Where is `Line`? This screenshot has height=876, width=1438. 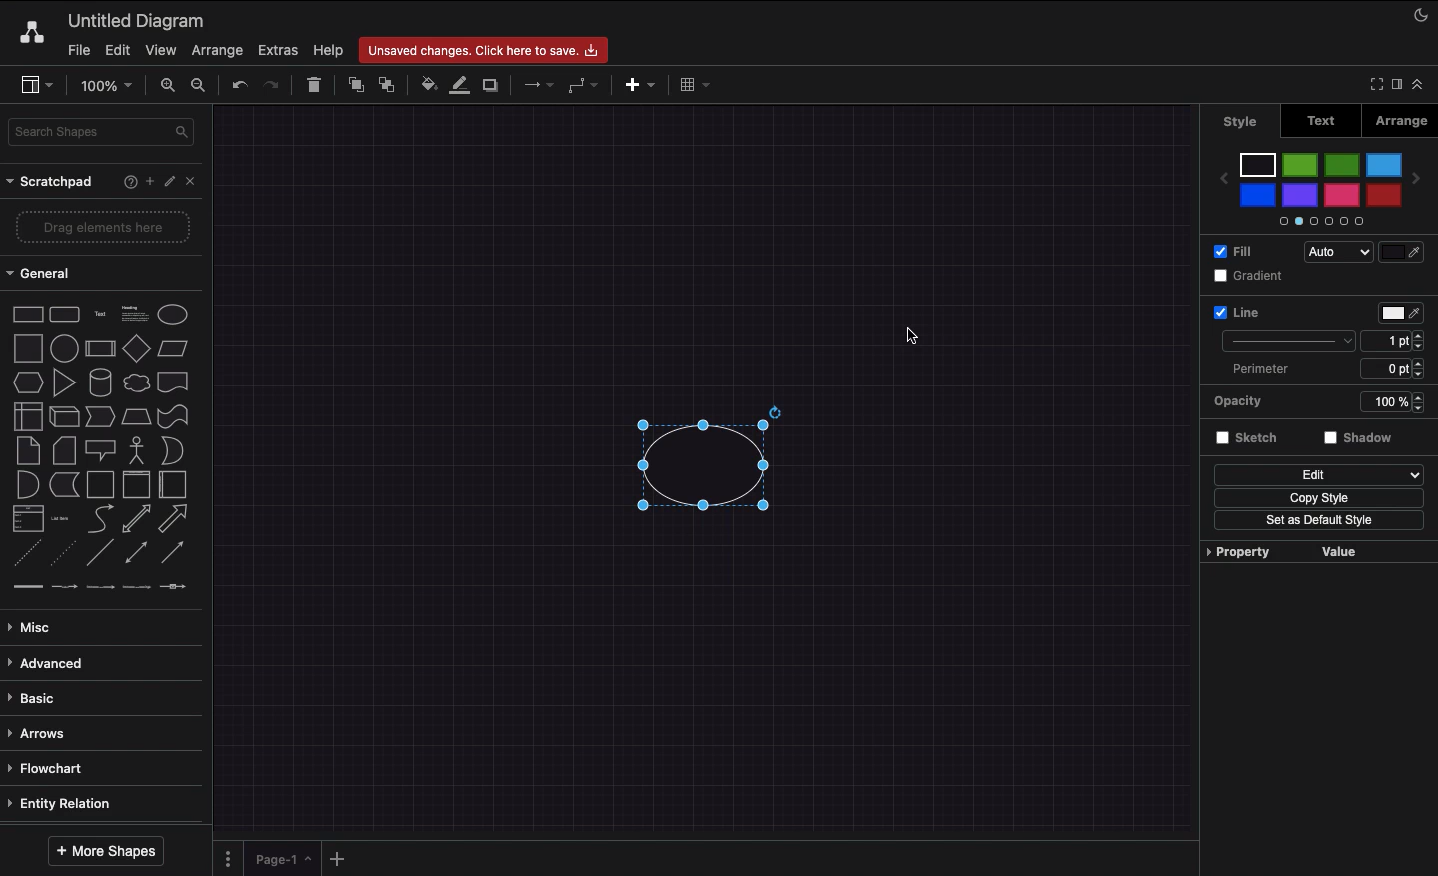 Line is located at coordinates (1240, 310).